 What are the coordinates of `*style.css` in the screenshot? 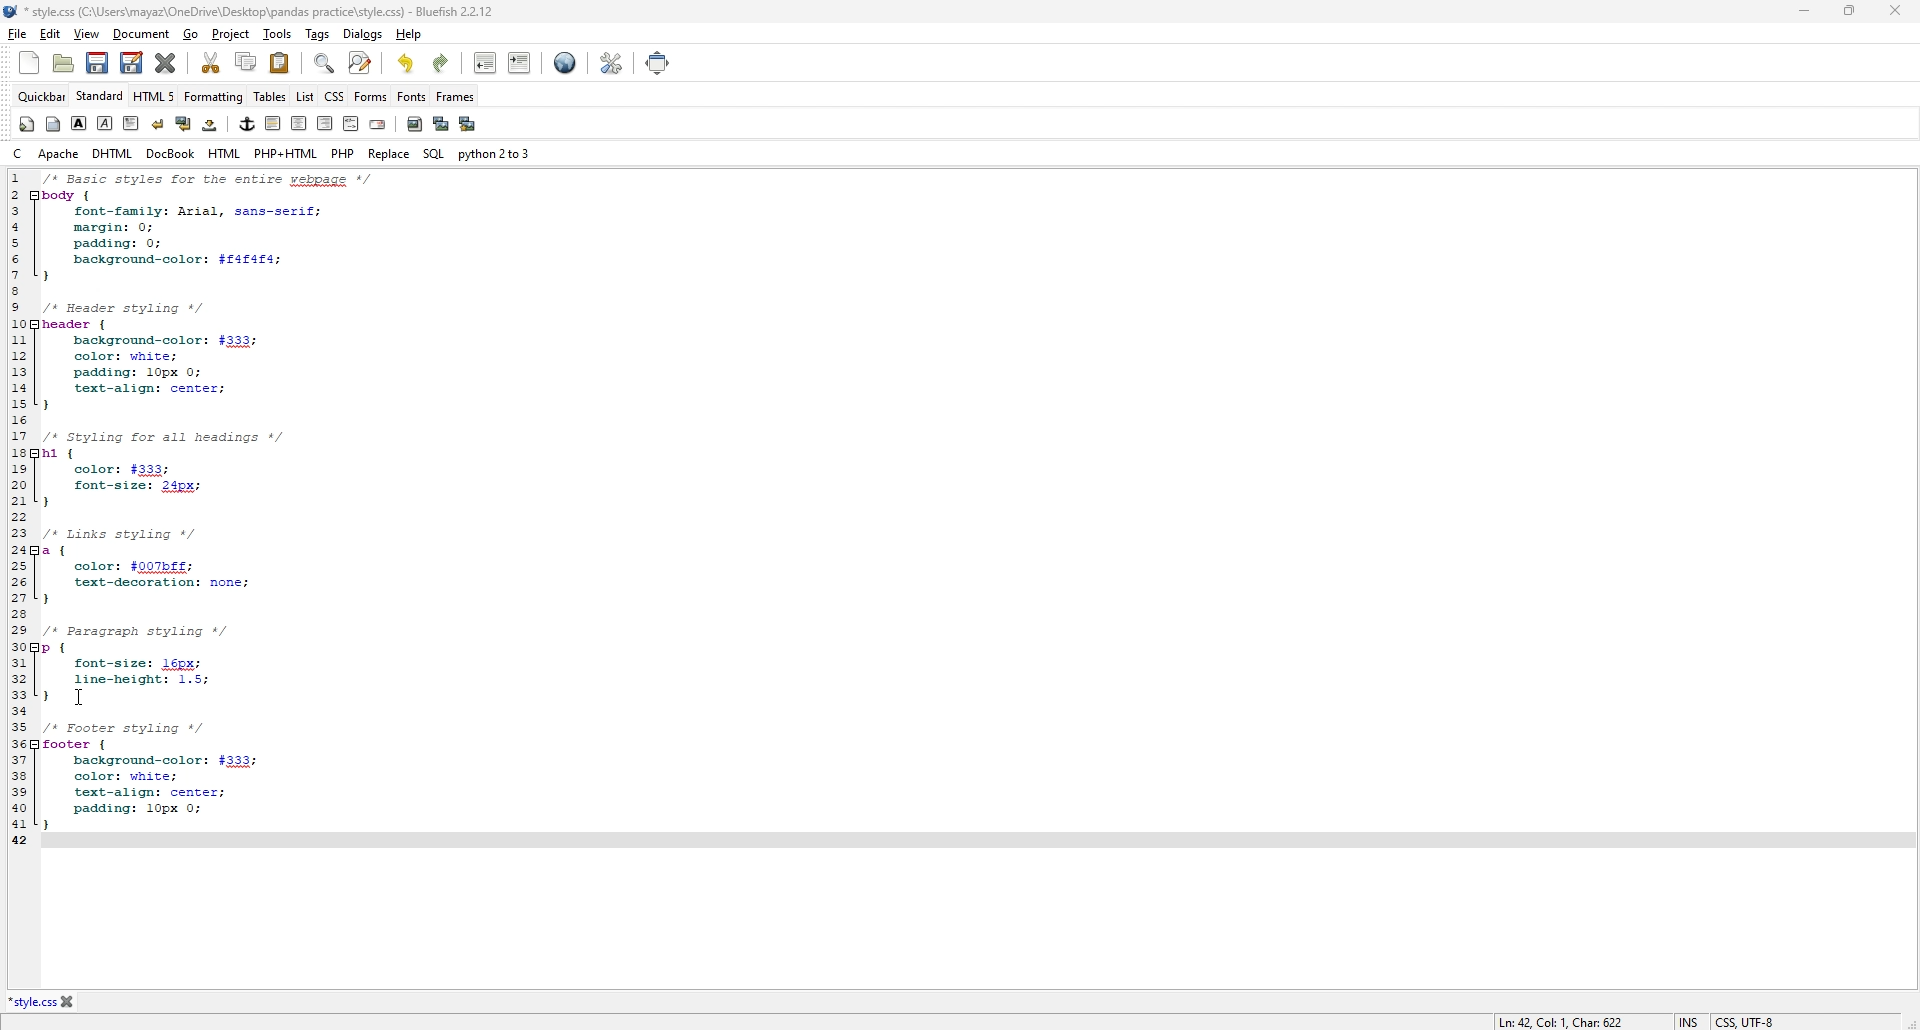 It's located at (32, 1001).